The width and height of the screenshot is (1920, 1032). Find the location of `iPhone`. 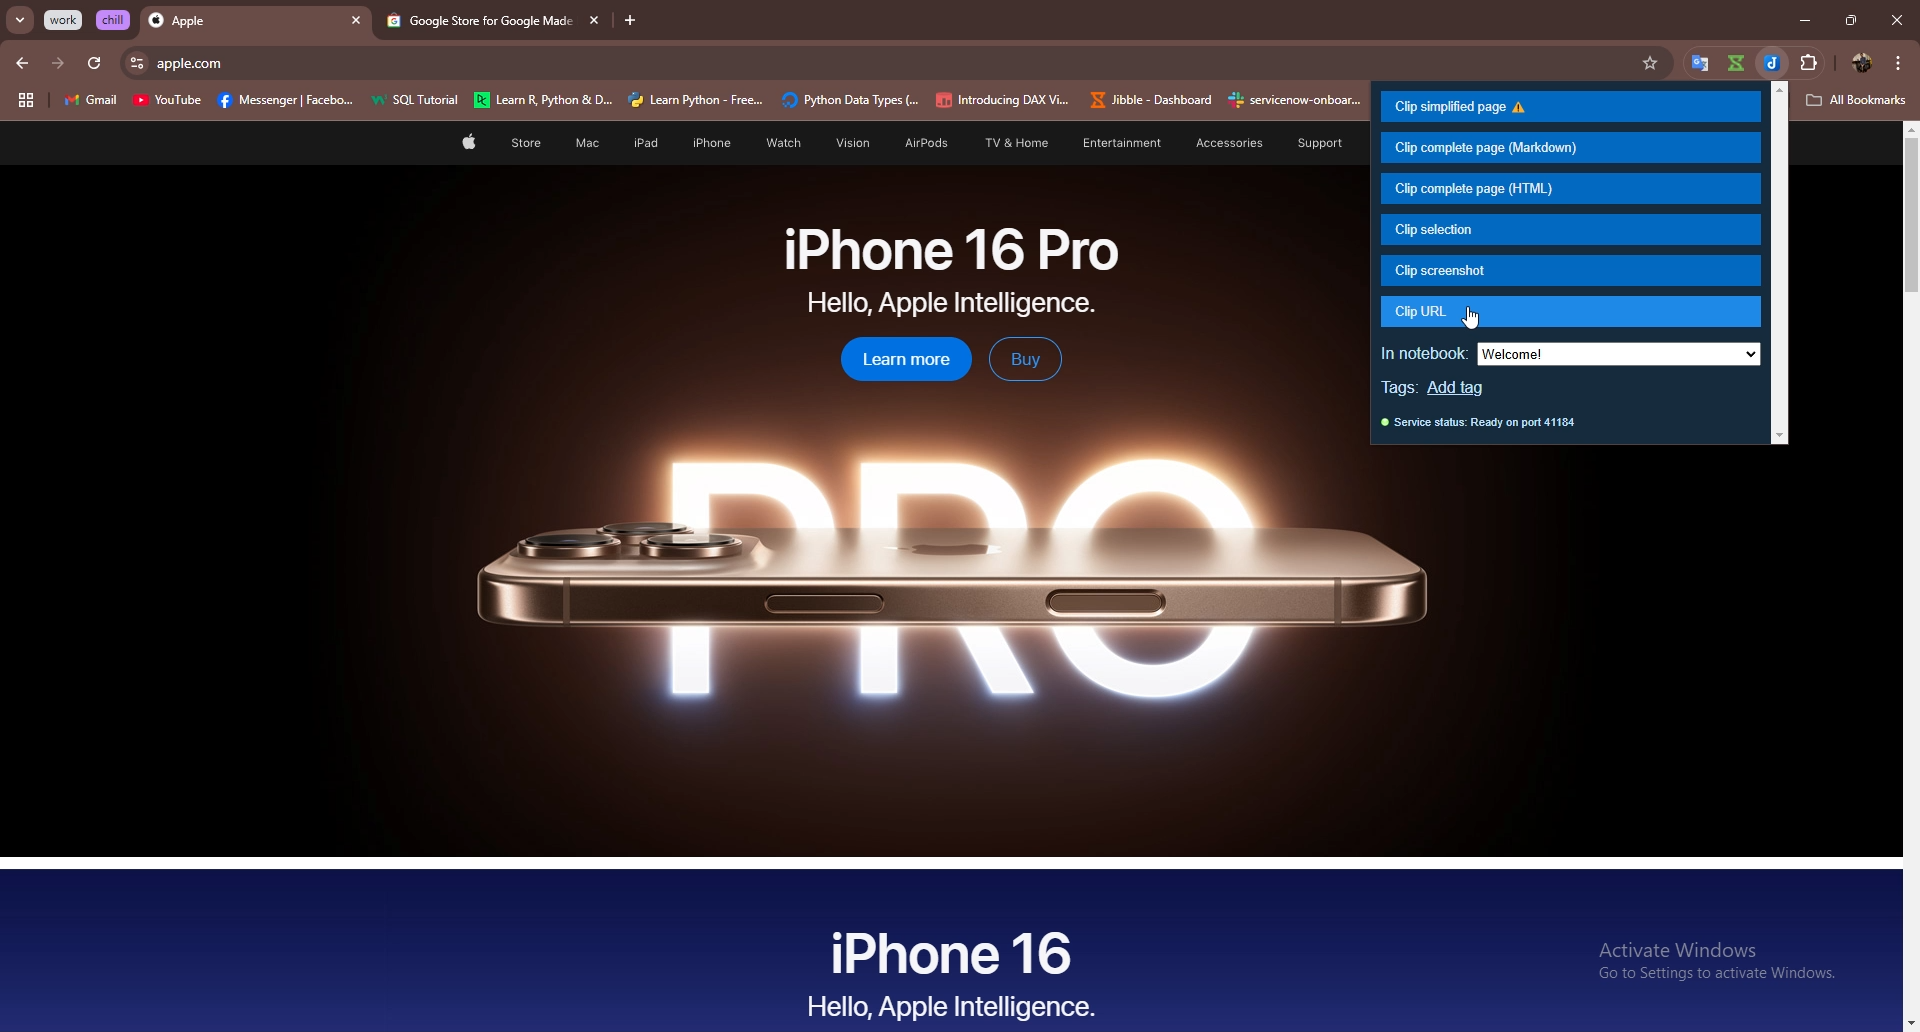

iPhone is located at coordinates (712, 143).